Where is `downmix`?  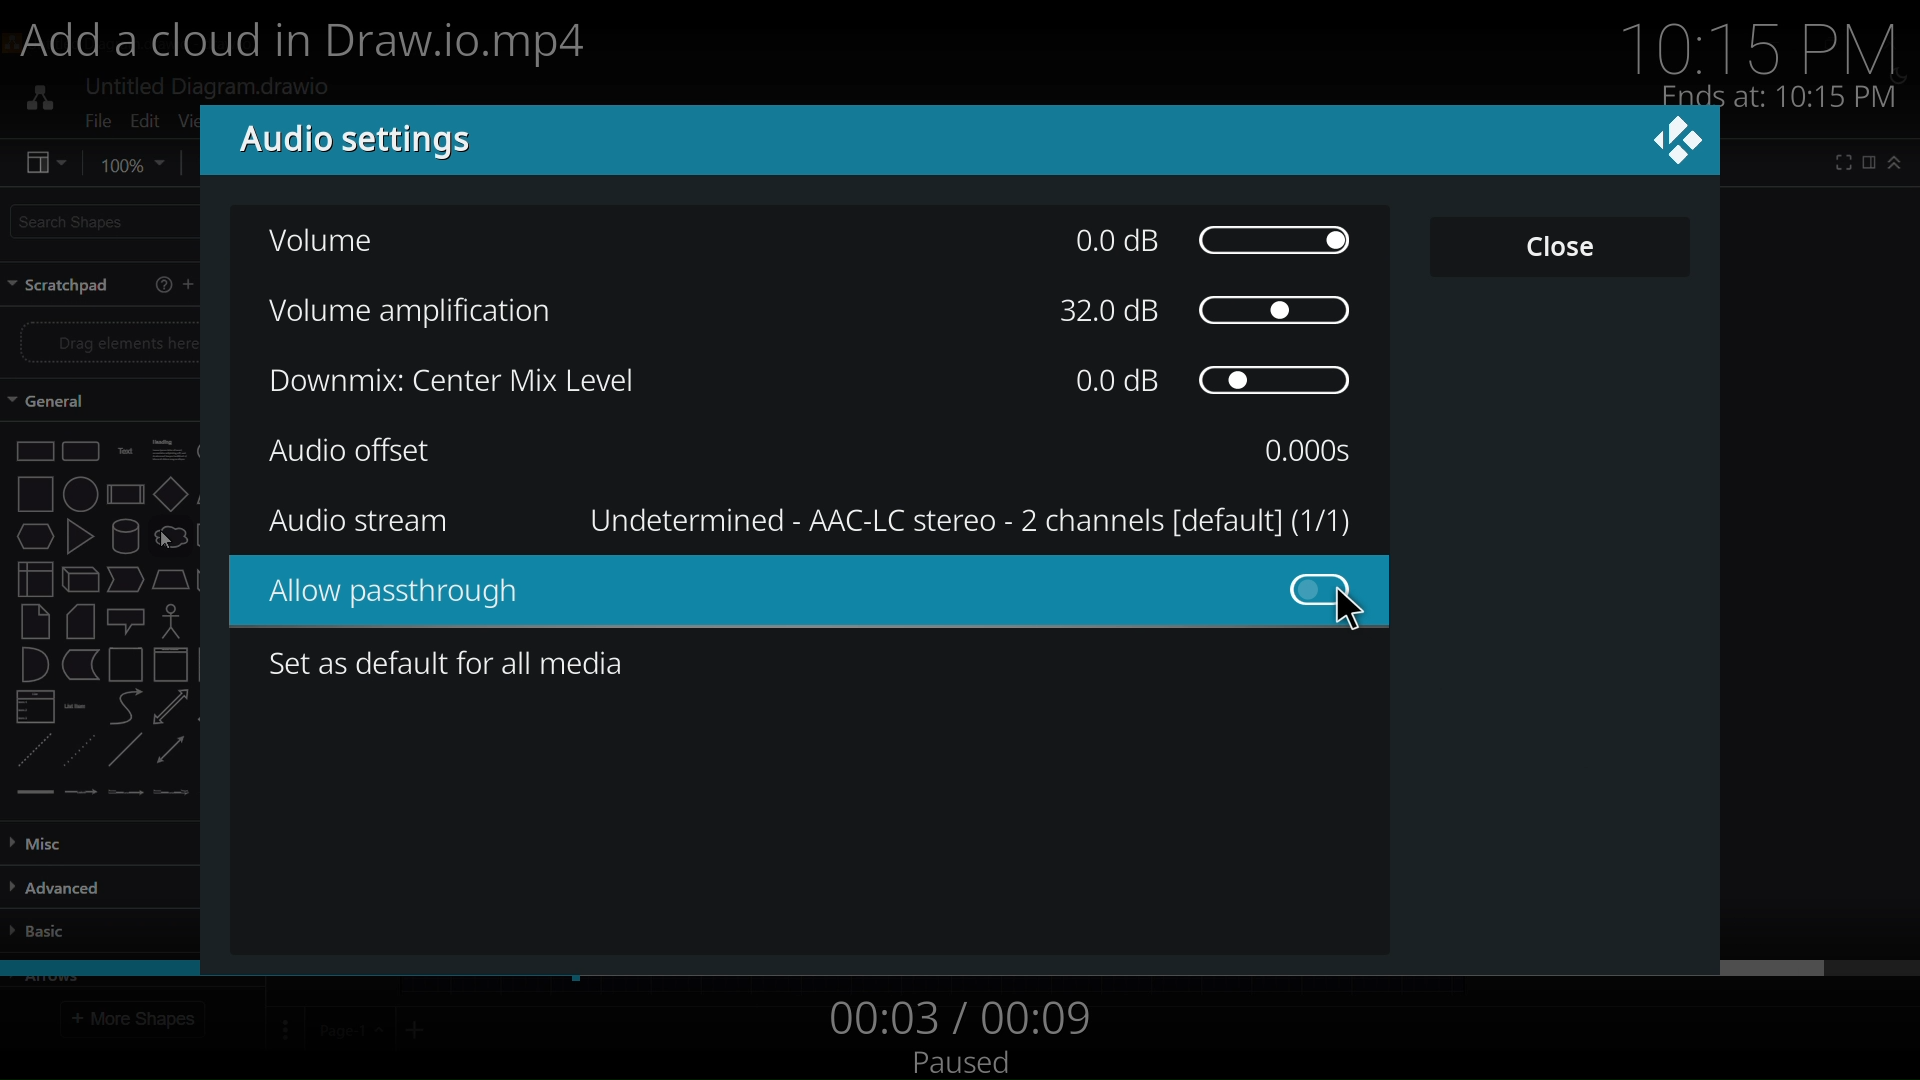 downmix is located at coordinates (440, 386).